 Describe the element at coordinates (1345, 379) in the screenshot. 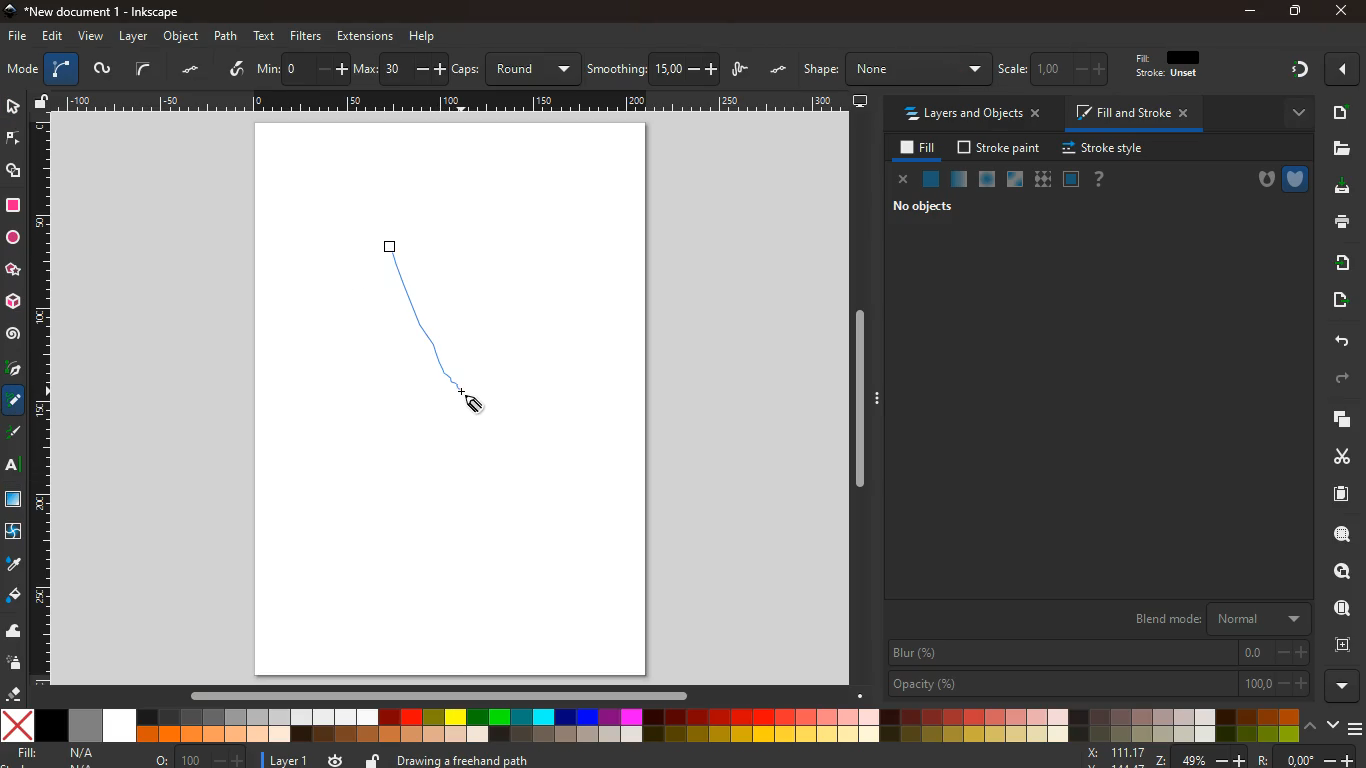

I see `forward` at that location.